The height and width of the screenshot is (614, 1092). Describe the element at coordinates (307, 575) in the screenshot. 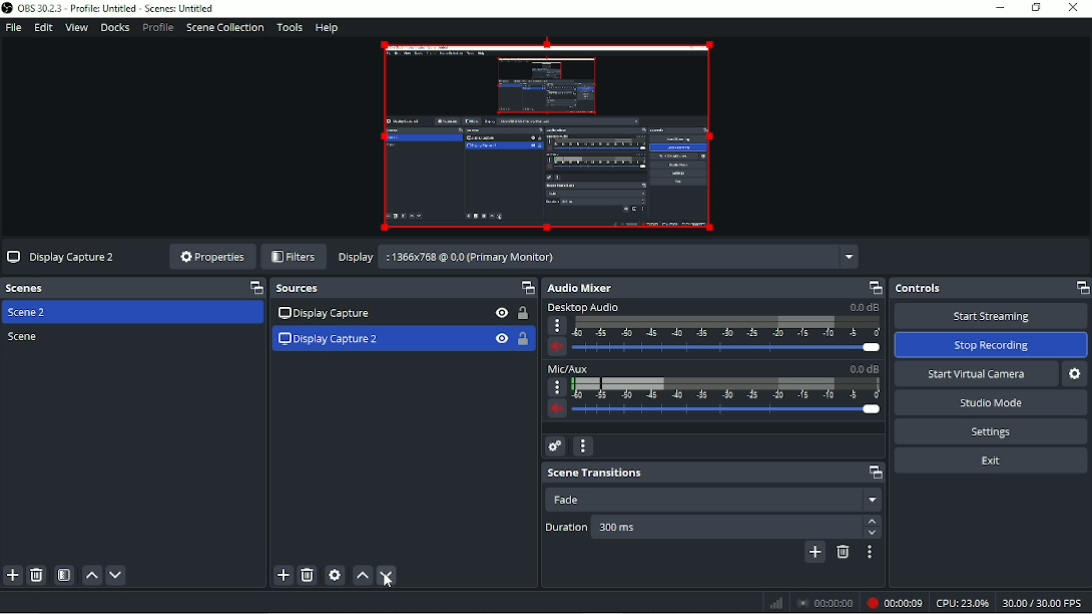

I see `Remove selected source(s)` at that location.